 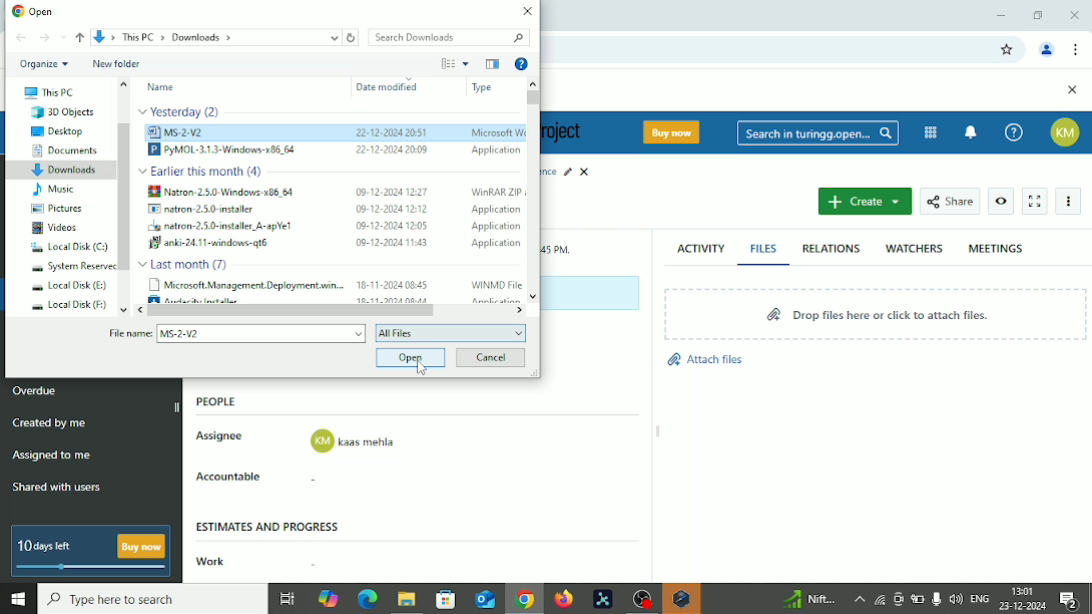 What do you see at coordinates (56, 189) in the screenshot?
I see `Music` at bounding box center [56, 189].